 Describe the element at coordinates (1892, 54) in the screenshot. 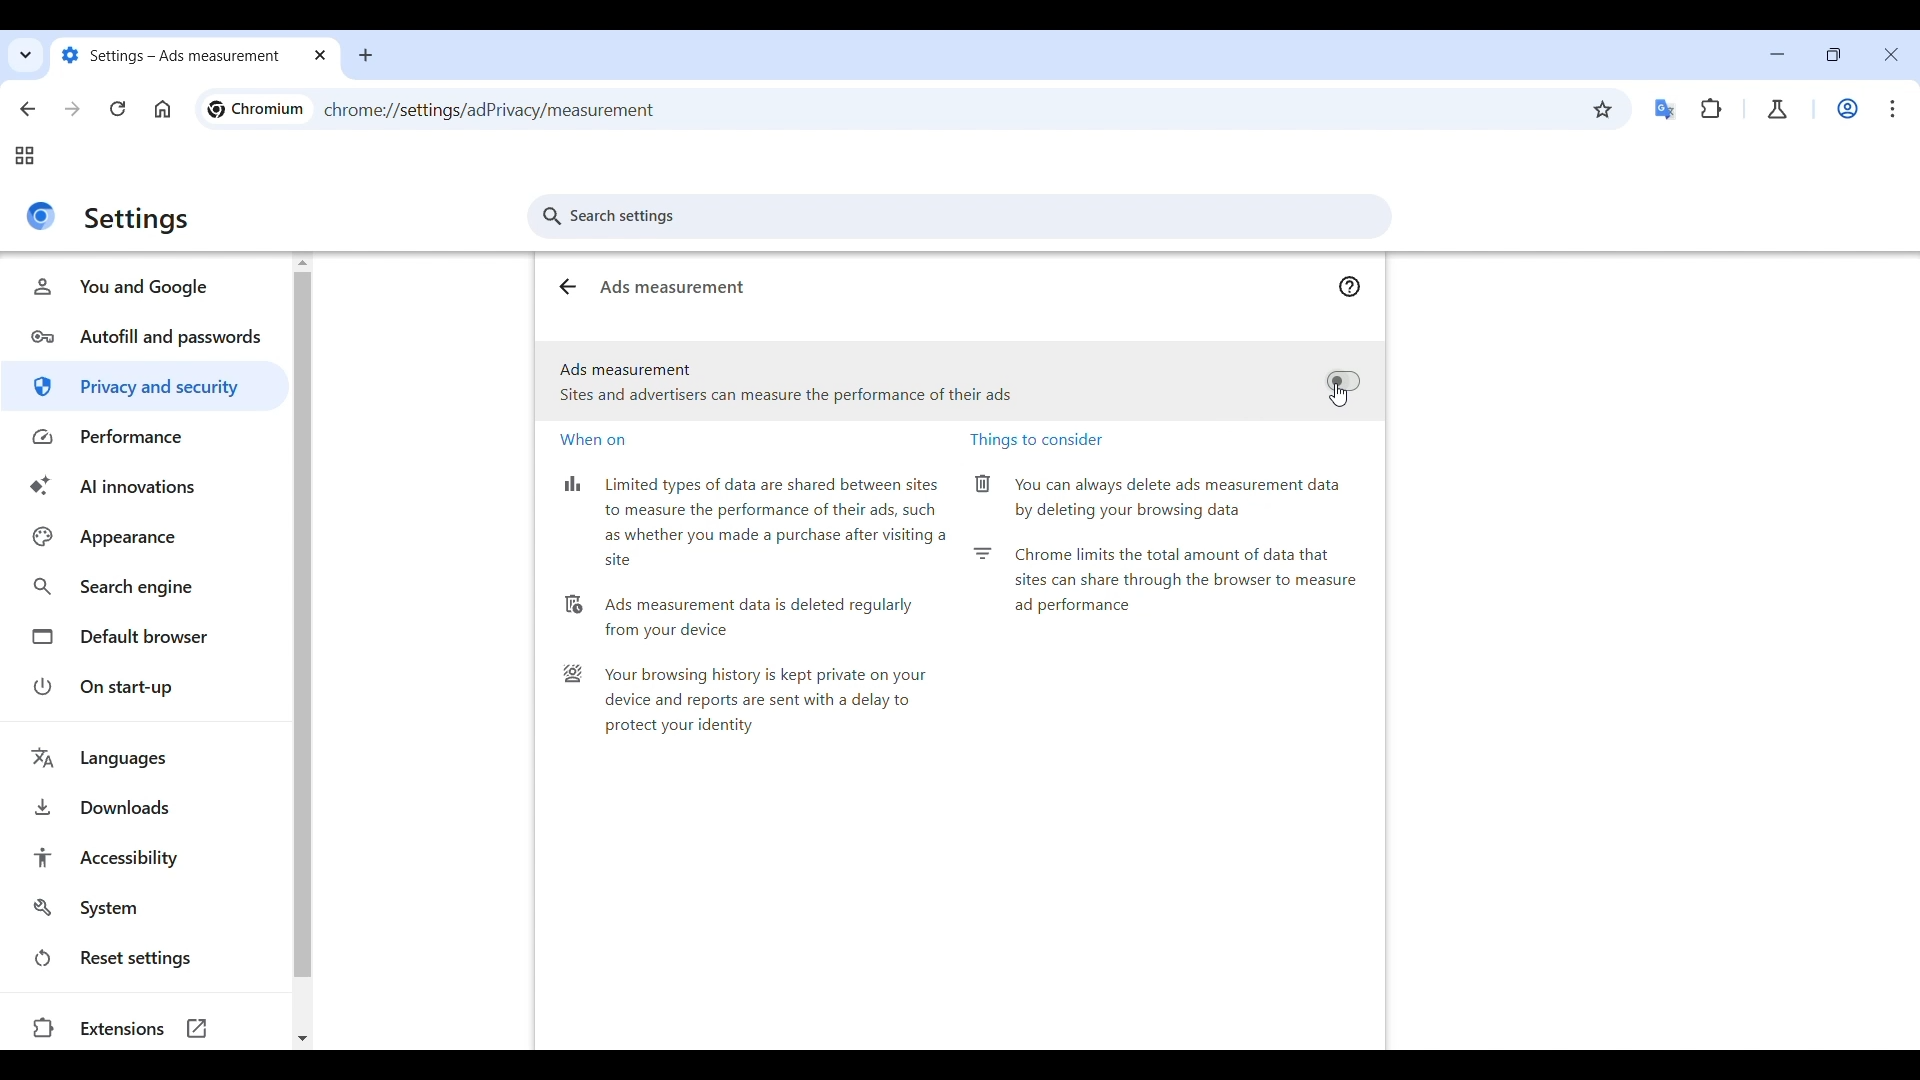

I see `Close interface` at that location.